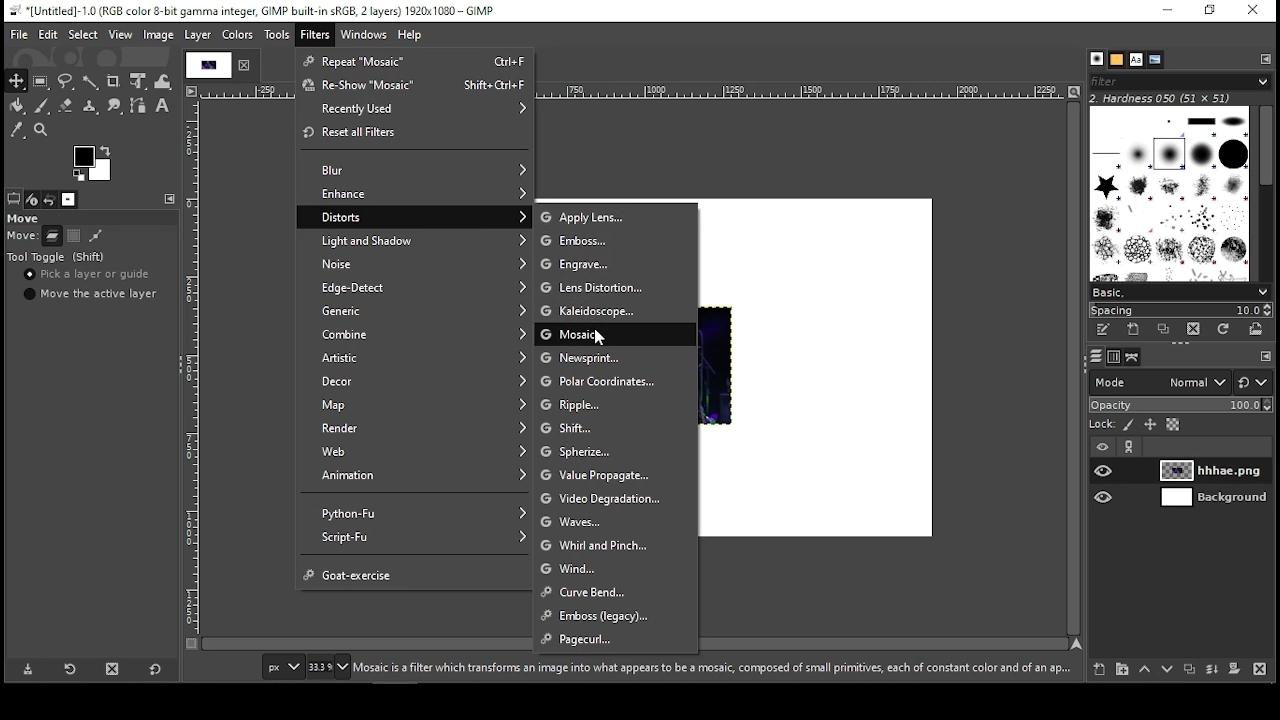 The height and width of the screenshot is (720, 1280). What do you see at coordinates (51, 236) in the screenshot?
I see `move layers` at bounding box center [51, 236].